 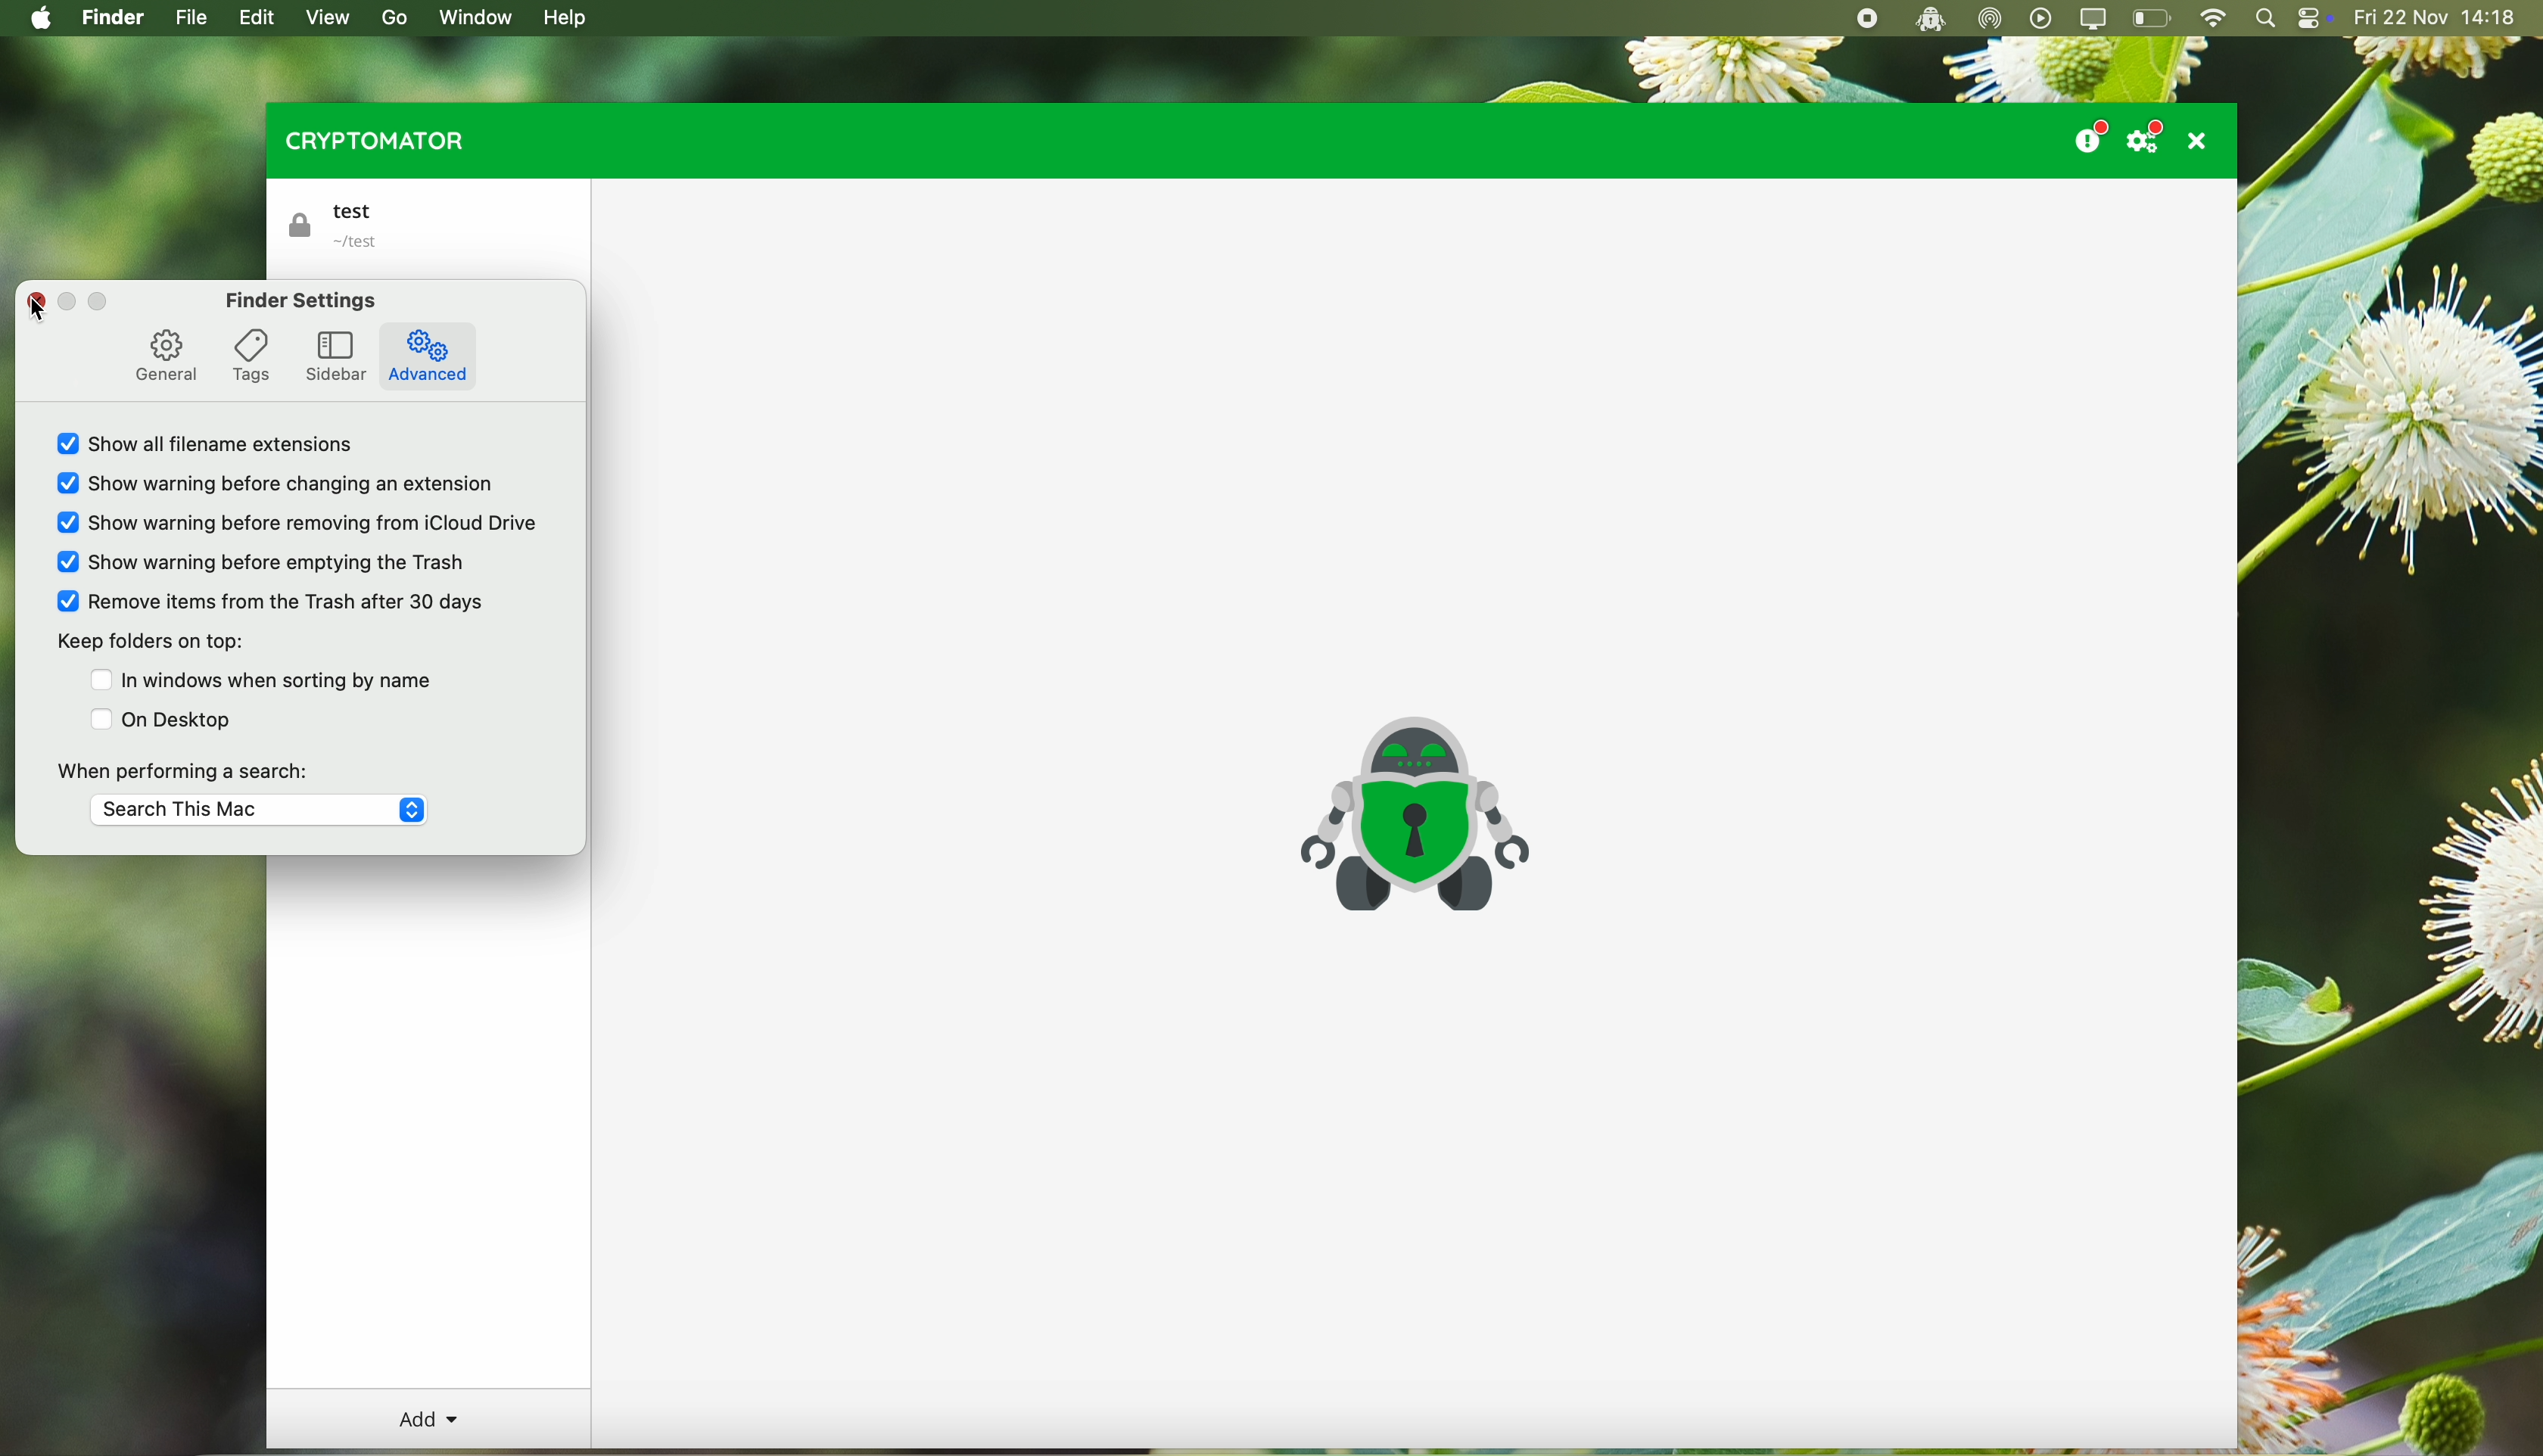 What do you see at coordinates (149, 644) in the screenshot?
I see `keep folders on top:` at bounding box center [149, 644].